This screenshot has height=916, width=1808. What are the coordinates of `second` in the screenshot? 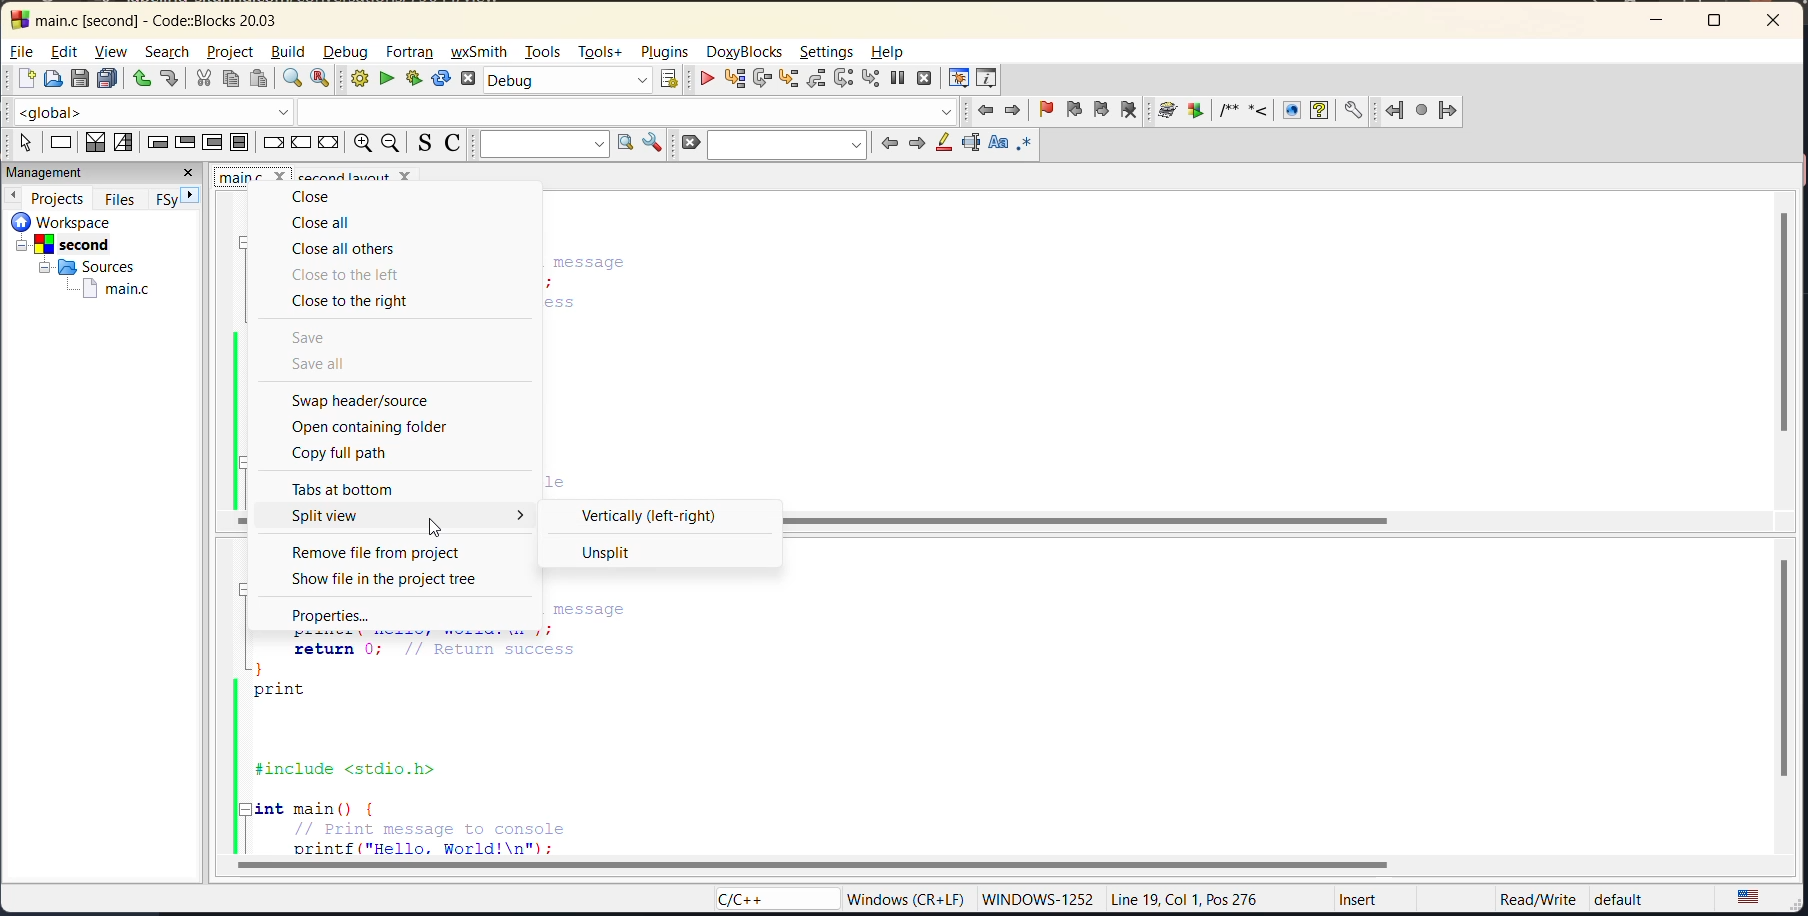 It's located at (61, 246).